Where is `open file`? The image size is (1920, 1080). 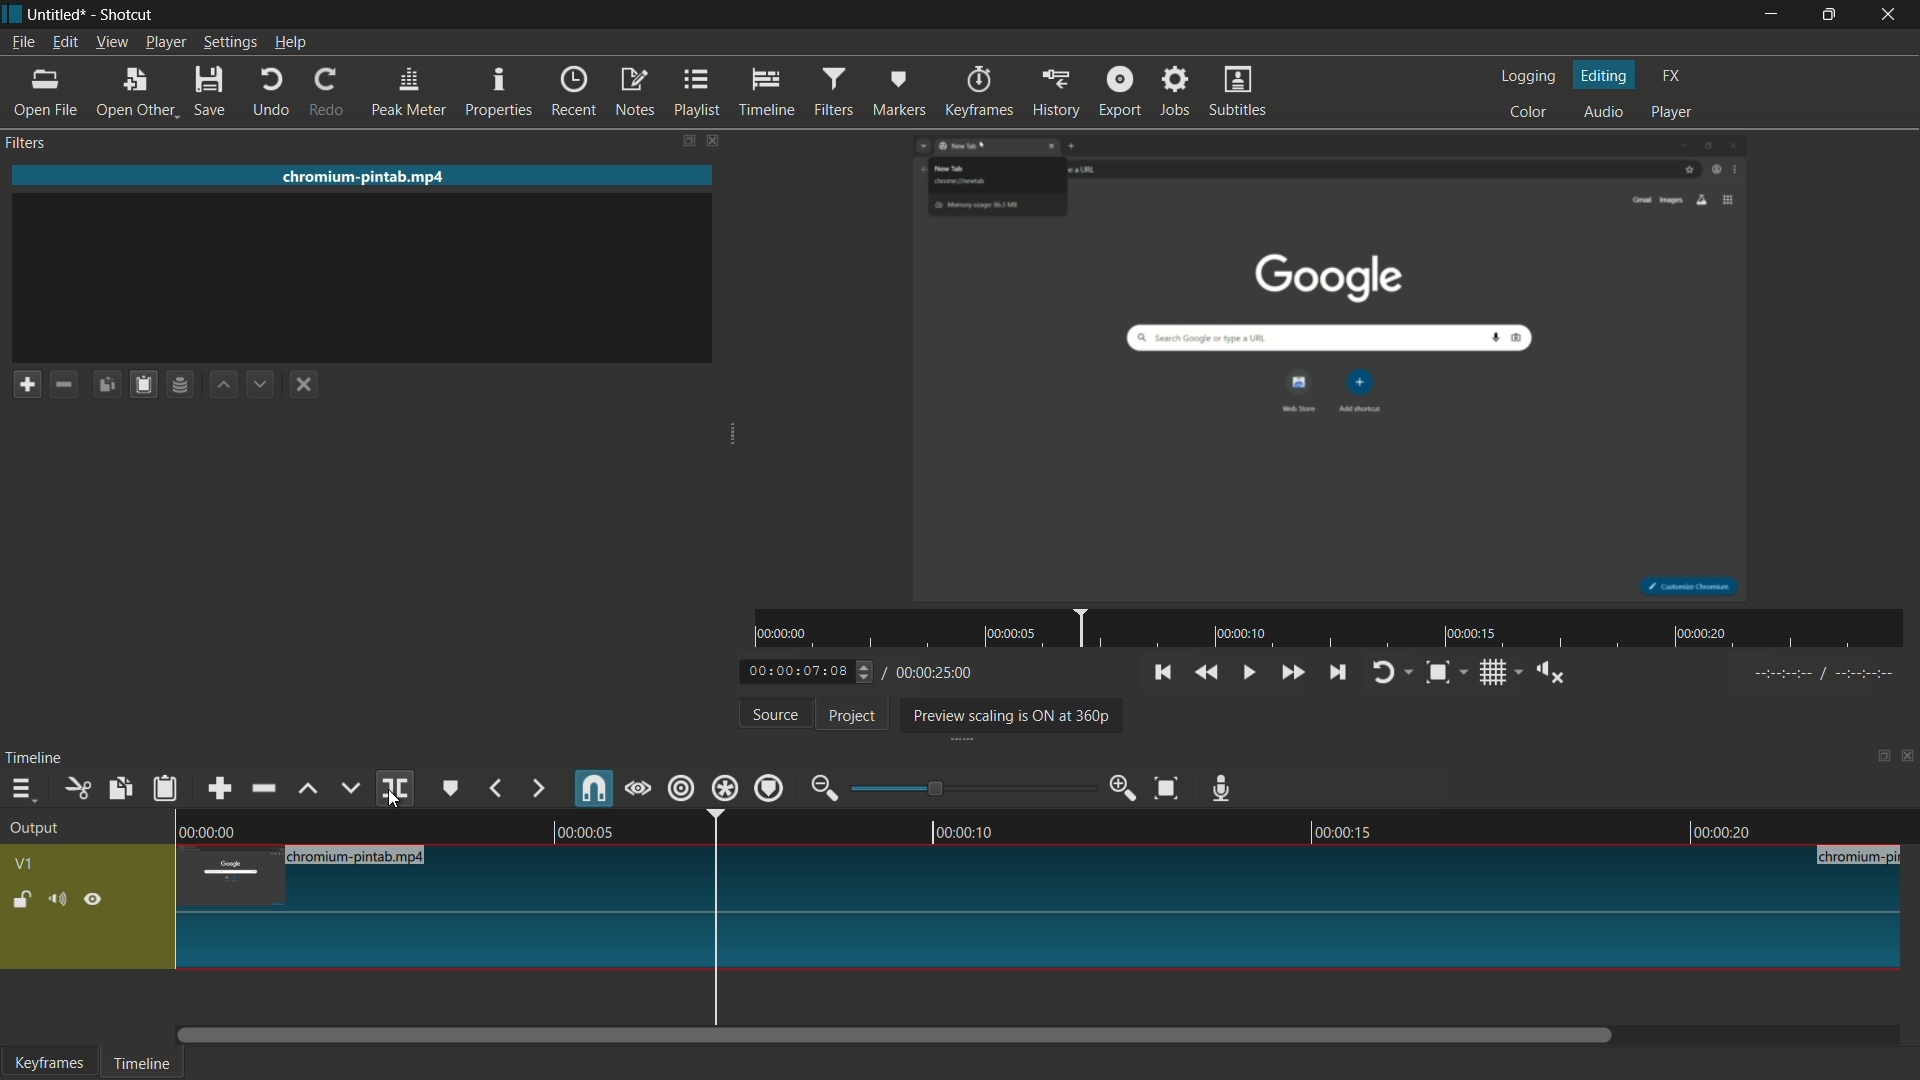 open file is located at coordinates (42, 92).